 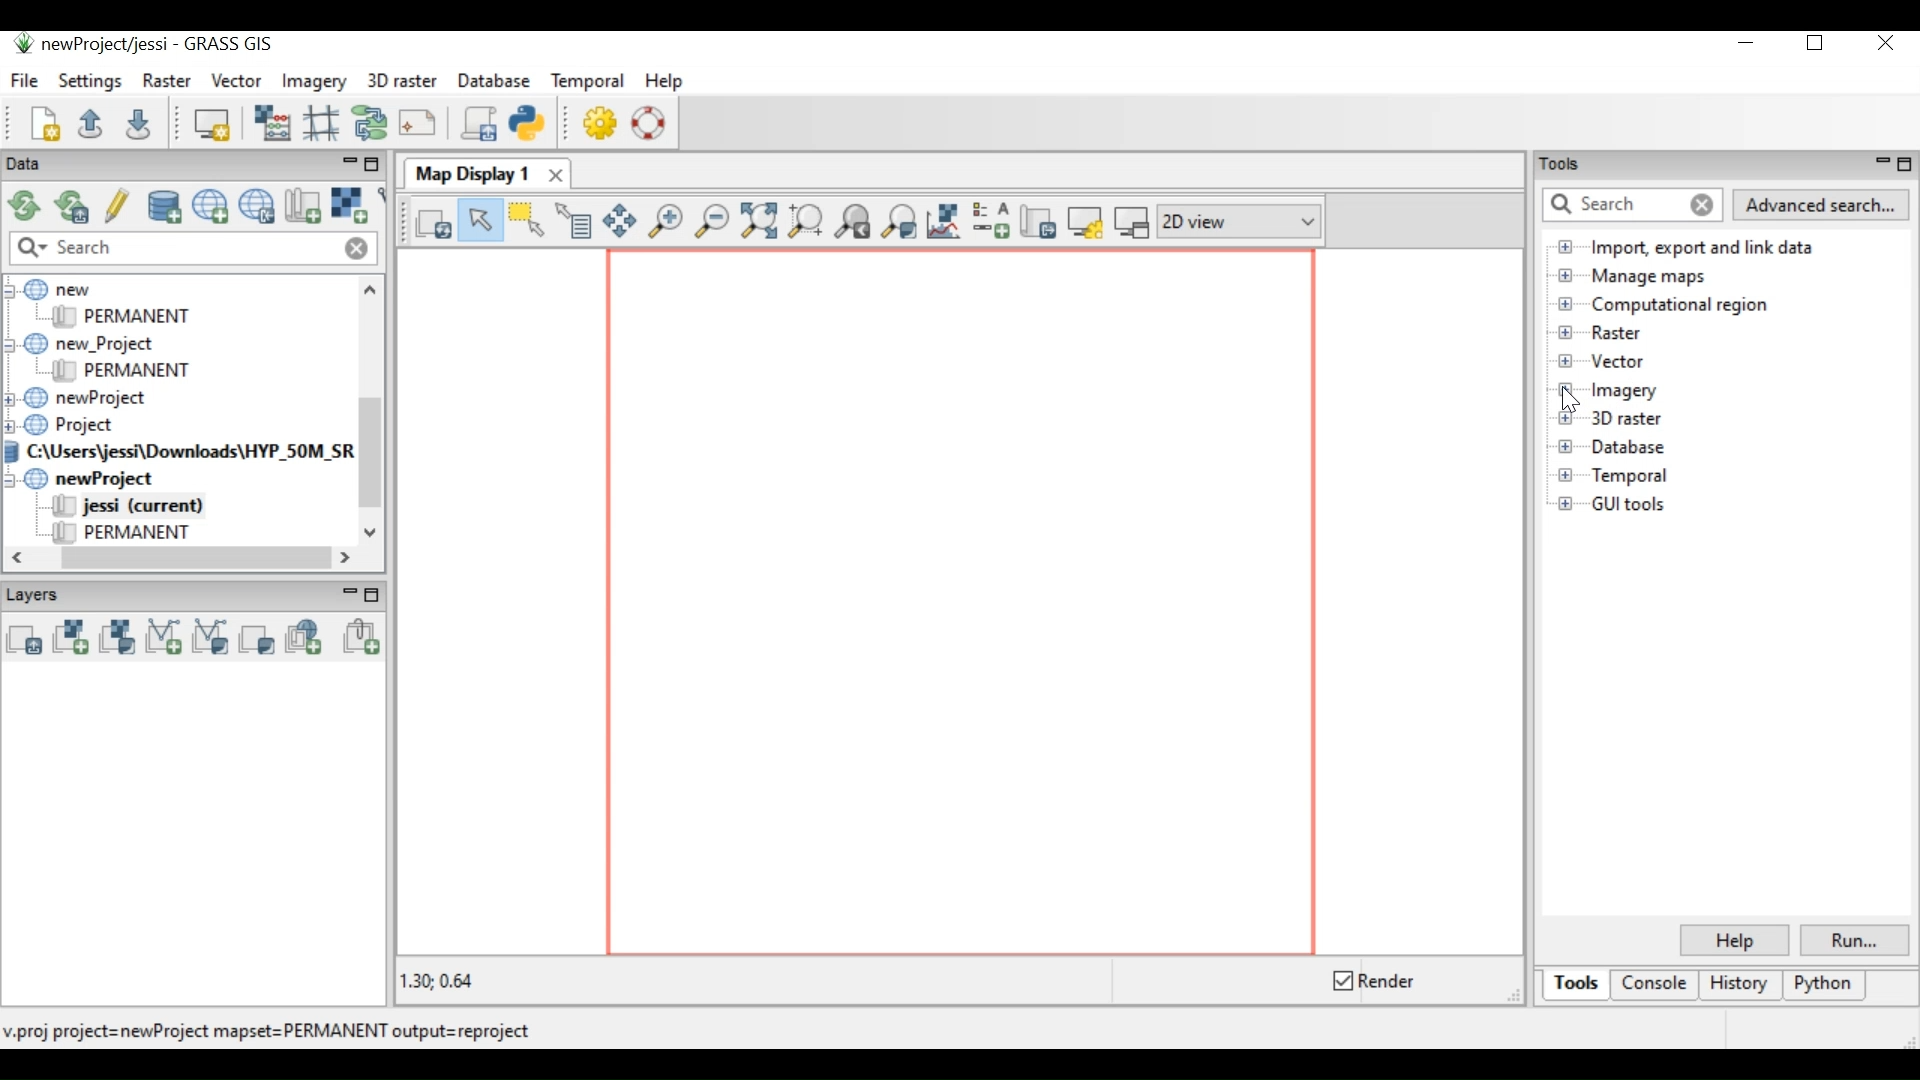 I want to click on Add web service layer, so click(x=305, y=638).